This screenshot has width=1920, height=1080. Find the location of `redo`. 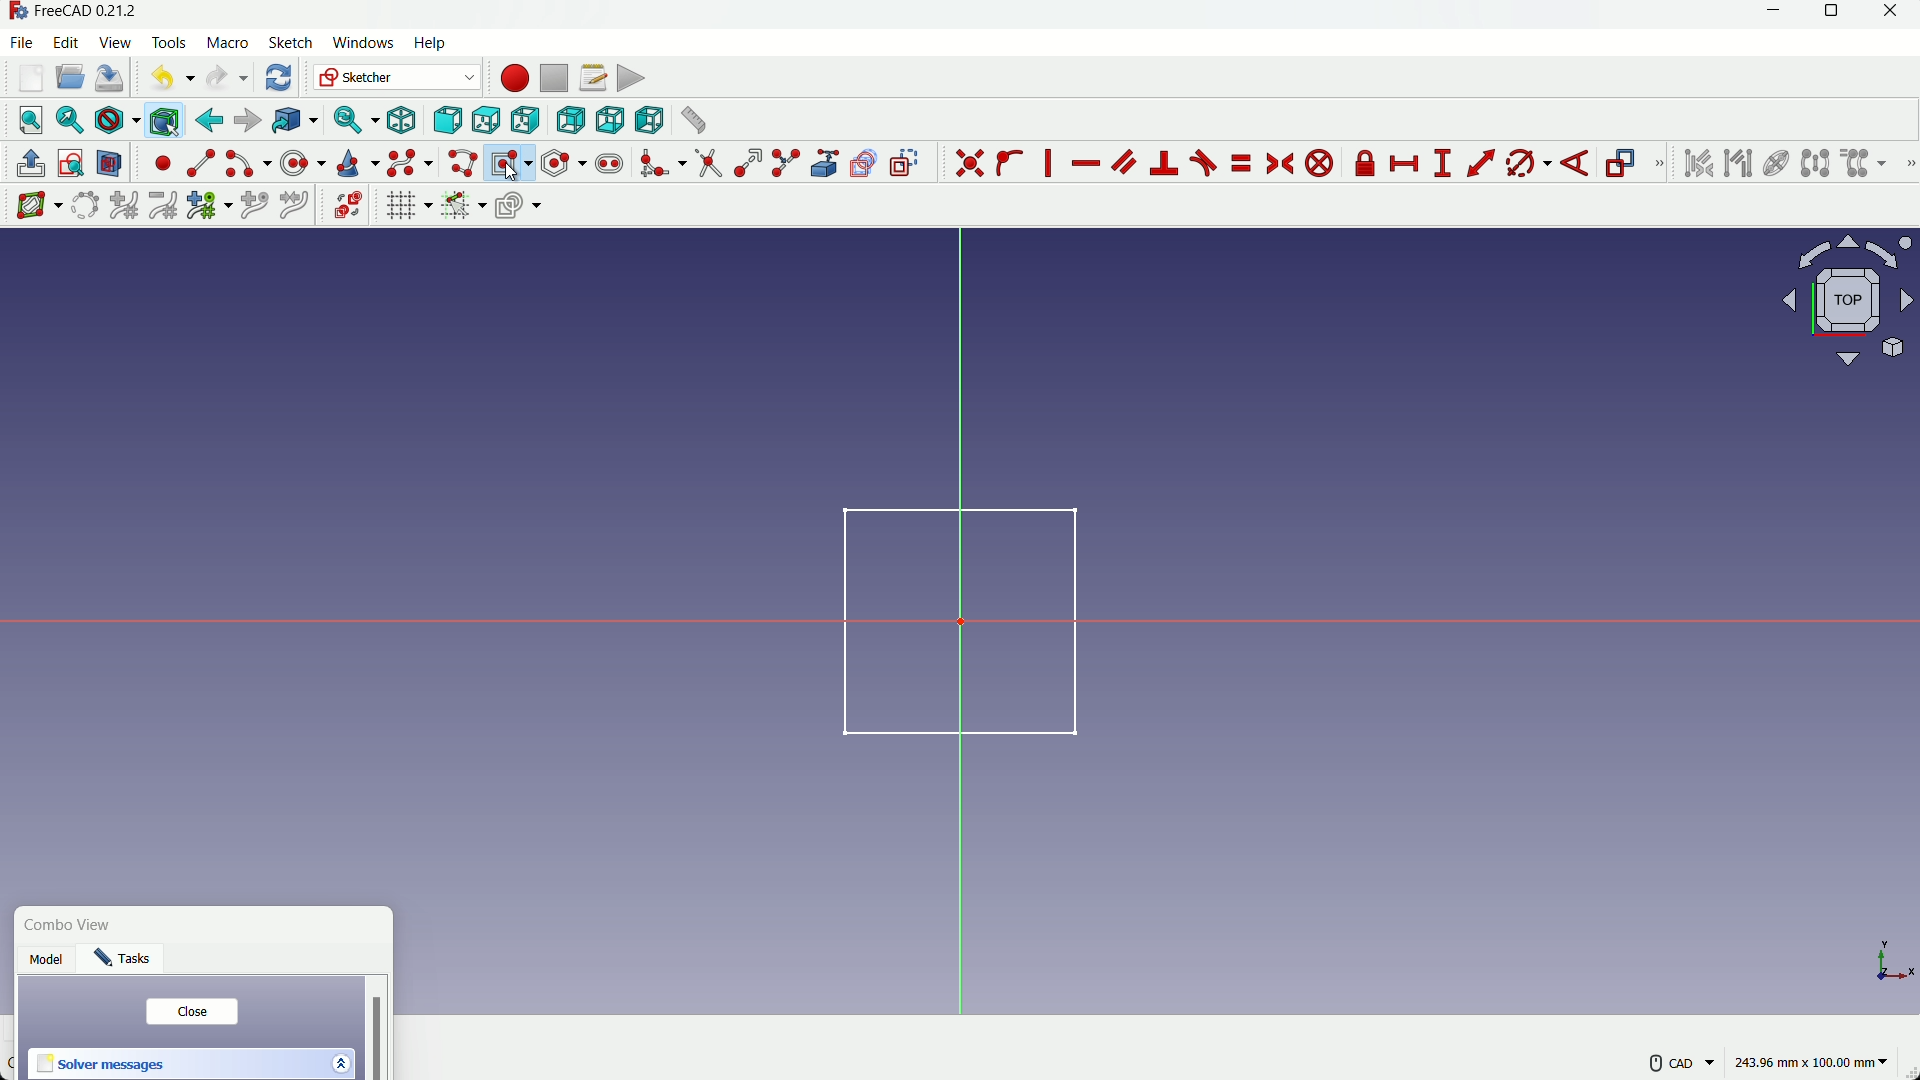

redo is located at coordinates (227, 78).